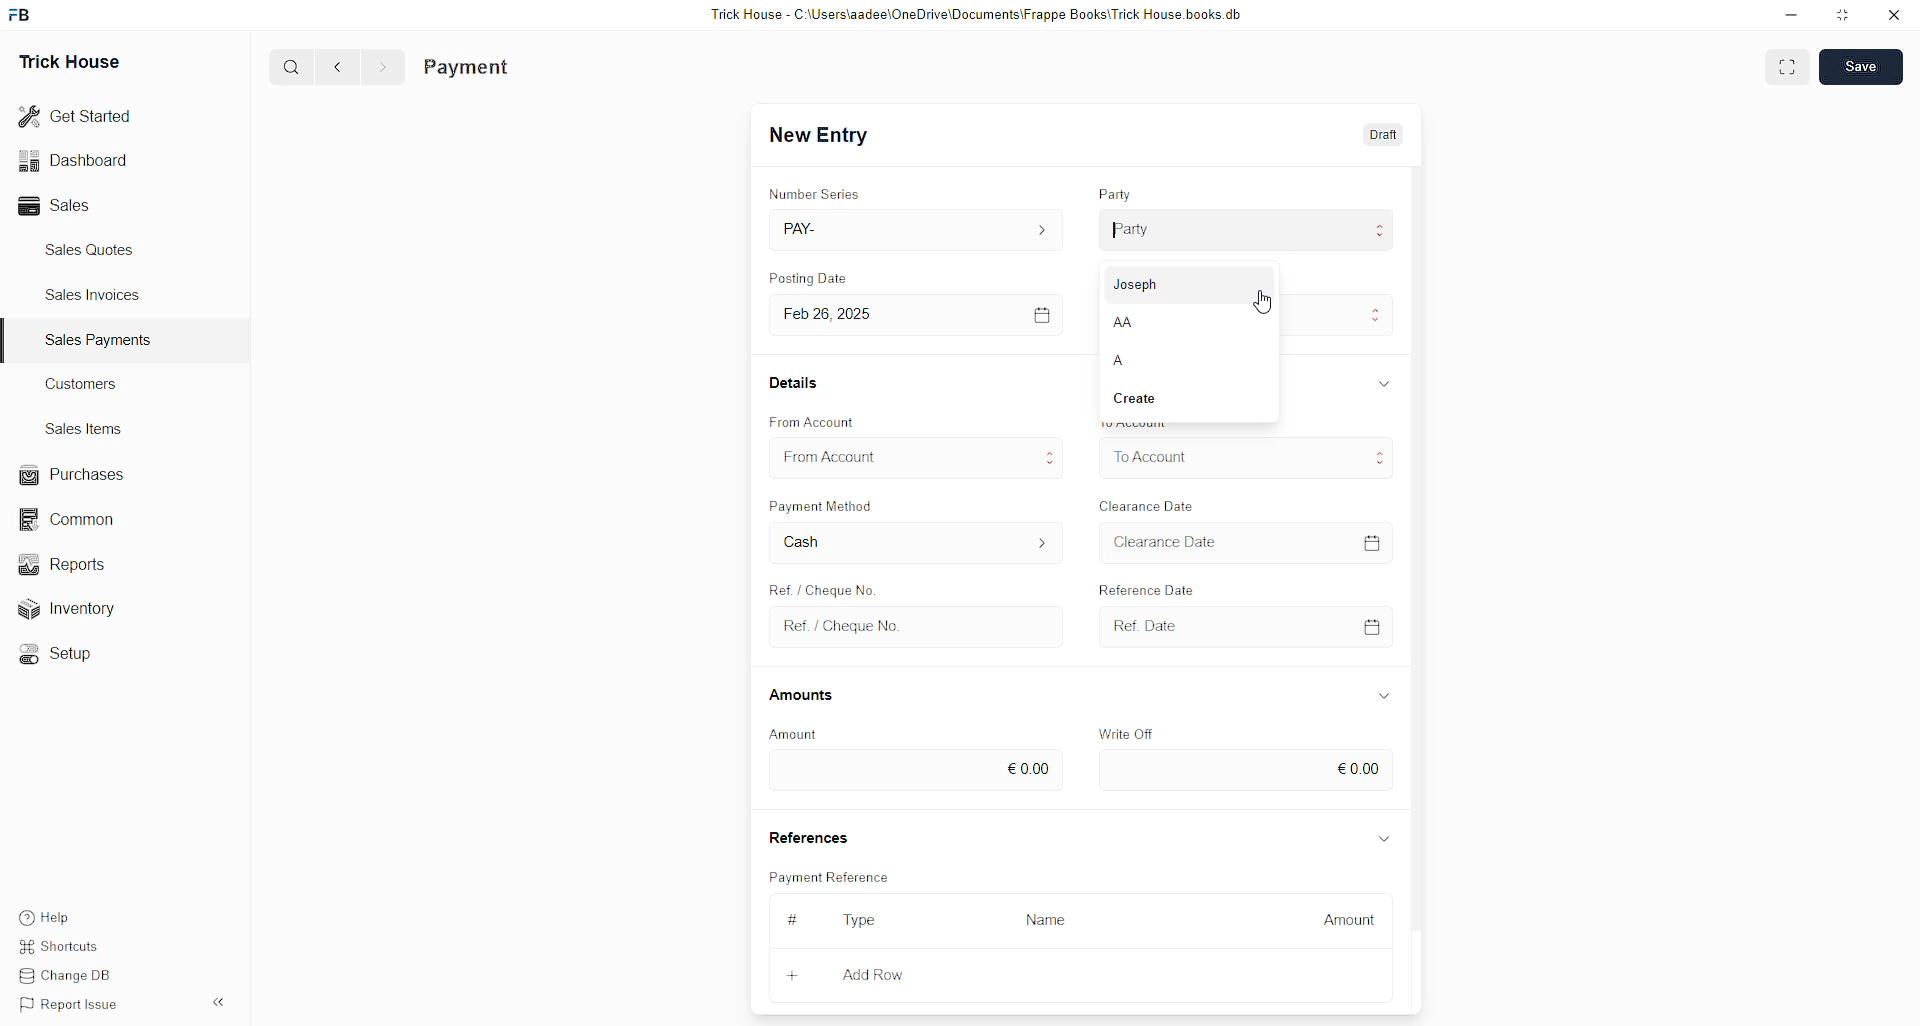  What do you see at coordinates (72, 974) in the screenshot?
I see `Change DB` at bounding box center [72, 974].